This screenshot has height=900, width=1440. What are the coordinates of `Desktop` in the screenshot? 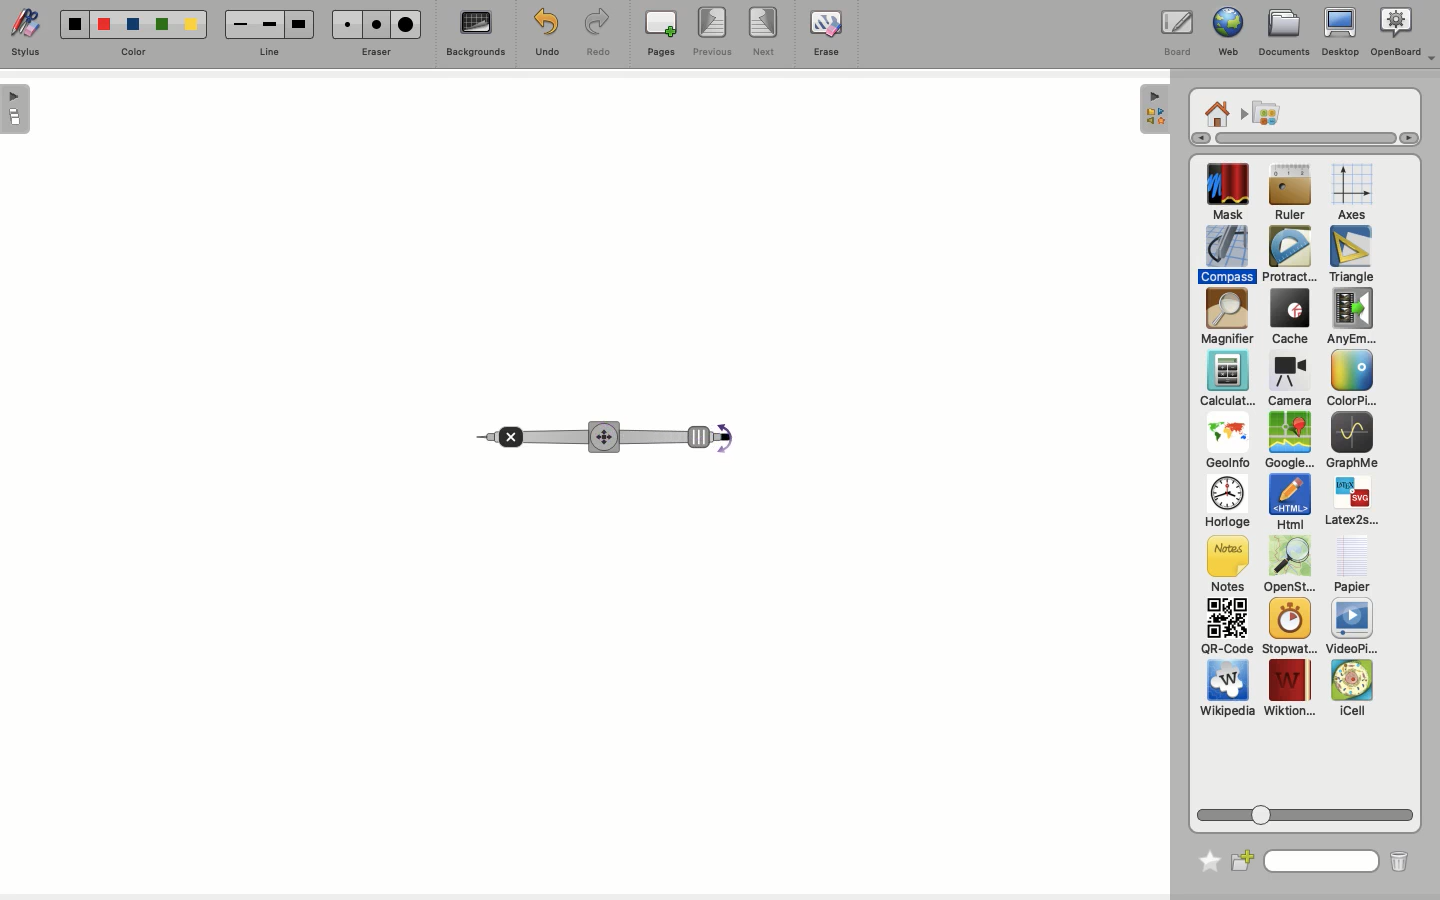 It's located at (1340, 36).